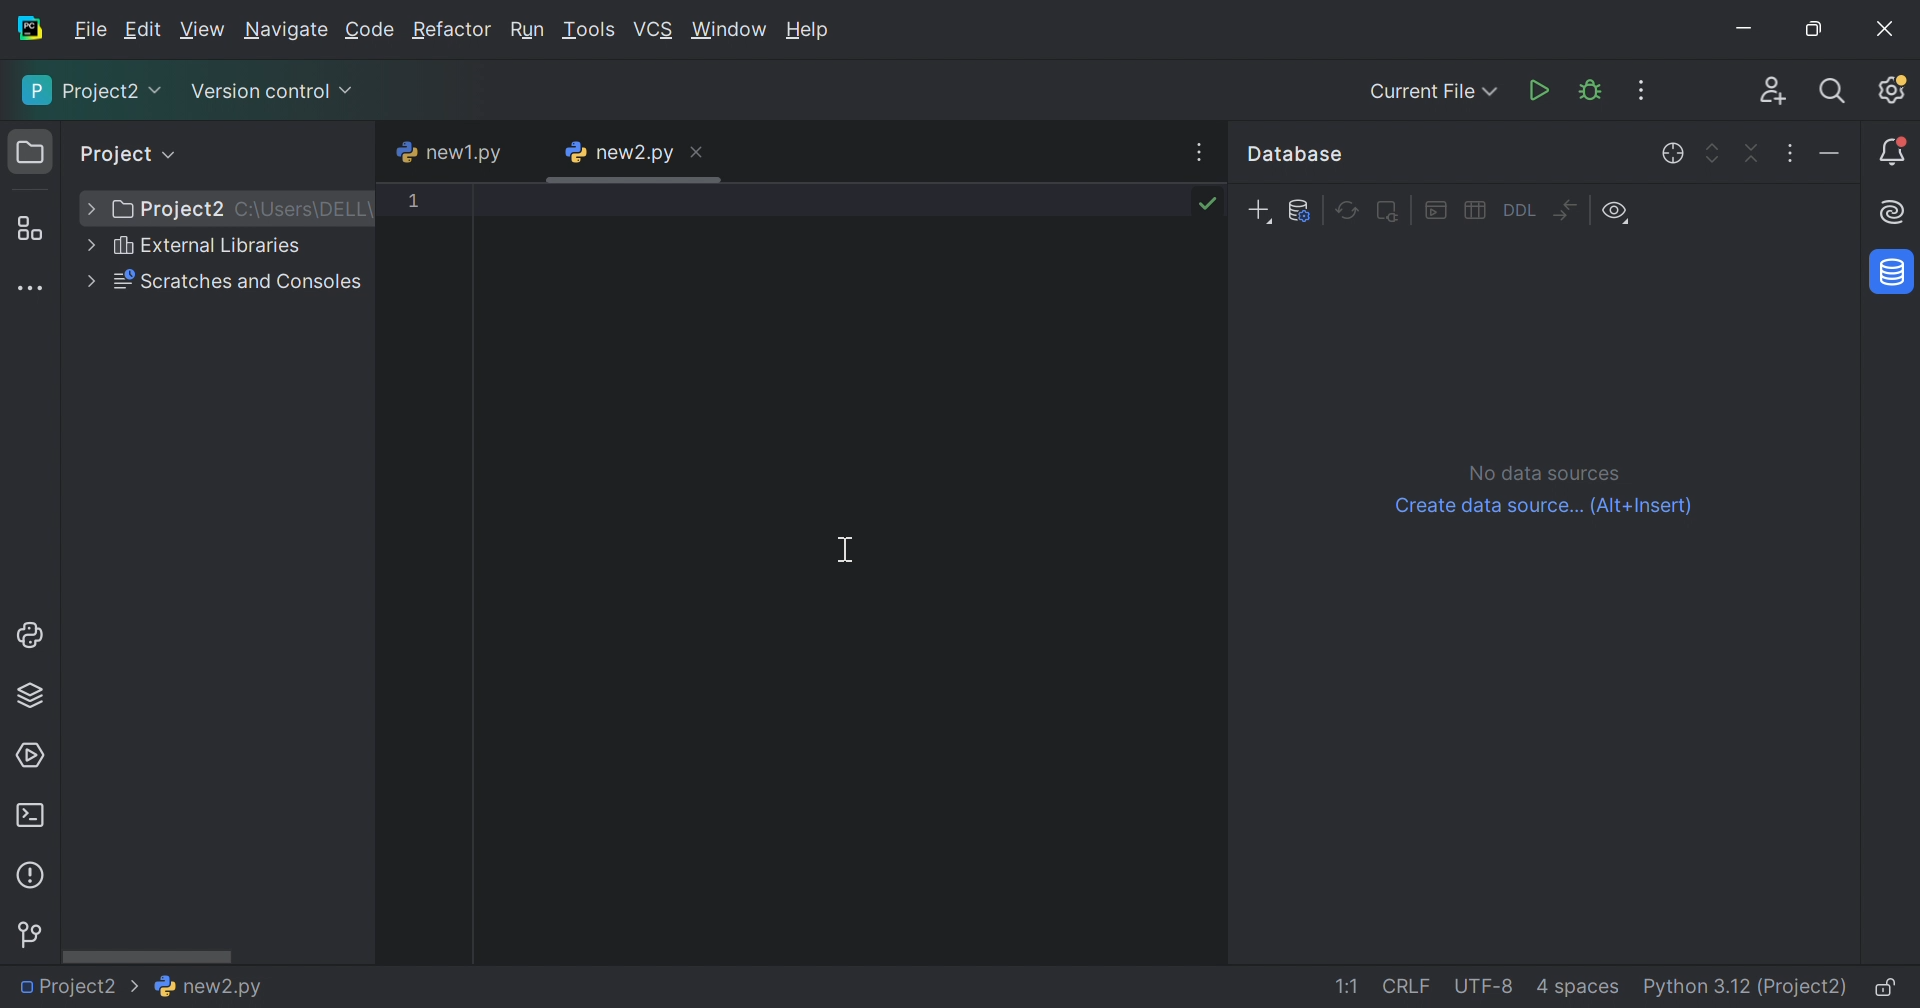 The height and width of the screenshot is (1008, 1920). What do you see at coordinates (1434, 211) in the screenshot?
I see `Jump to Query Console` at bounding box center [1434, 211].